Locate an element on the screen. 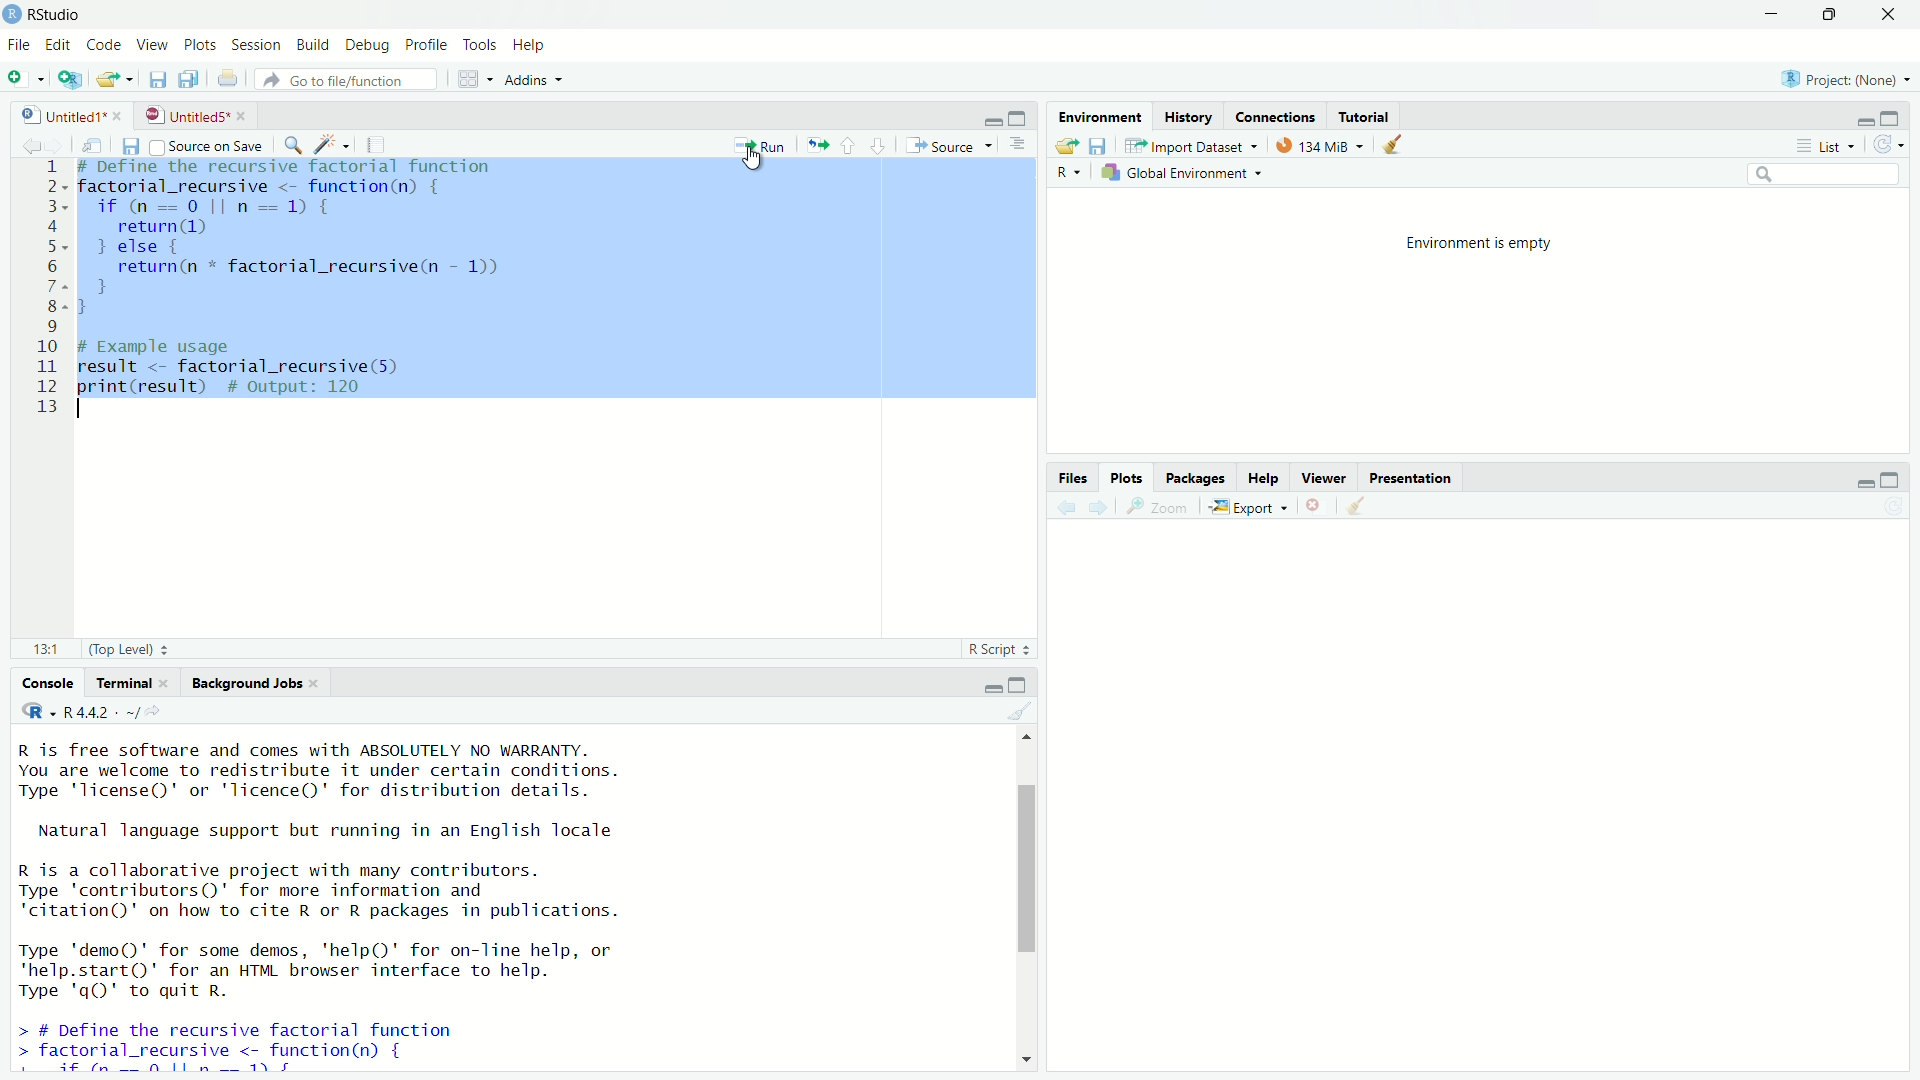 The image size is (1920, 1080). Files is located at coordinates (1074, 477).